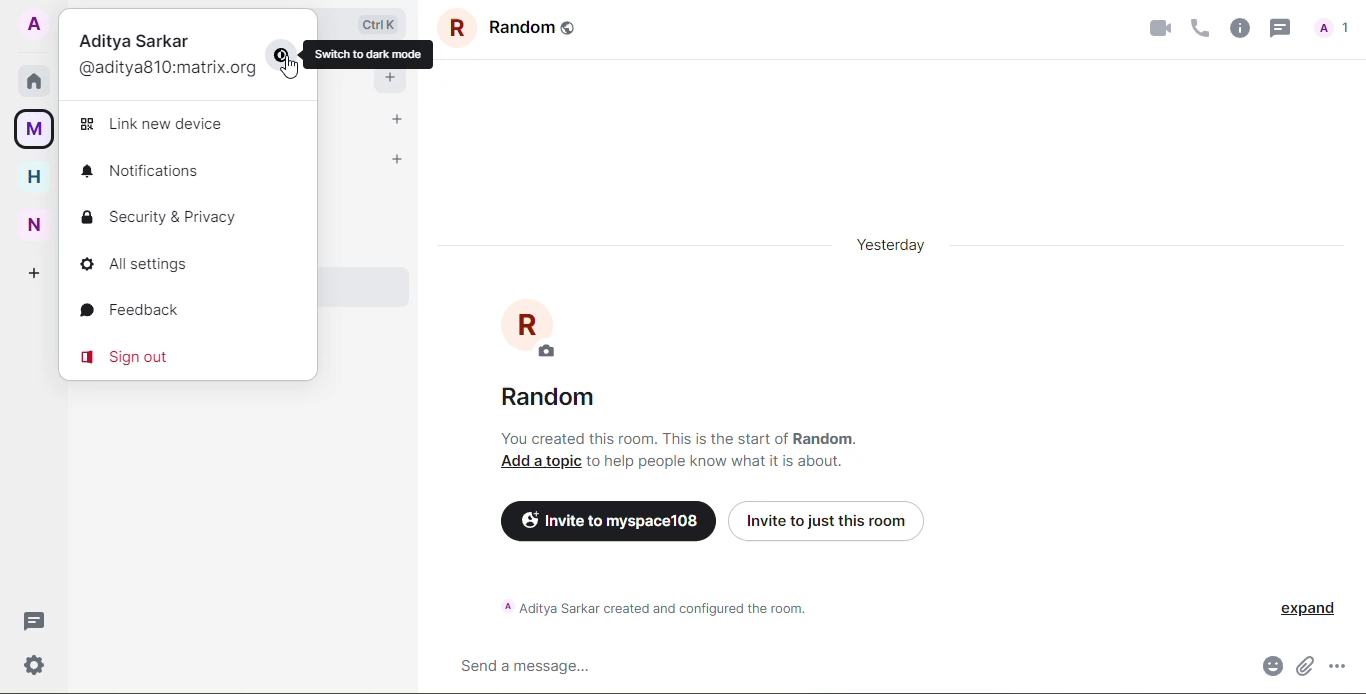 Image resolution: width=1366 pixels, height=694 pixels. I want to click on add a topic, so click(534, 461).